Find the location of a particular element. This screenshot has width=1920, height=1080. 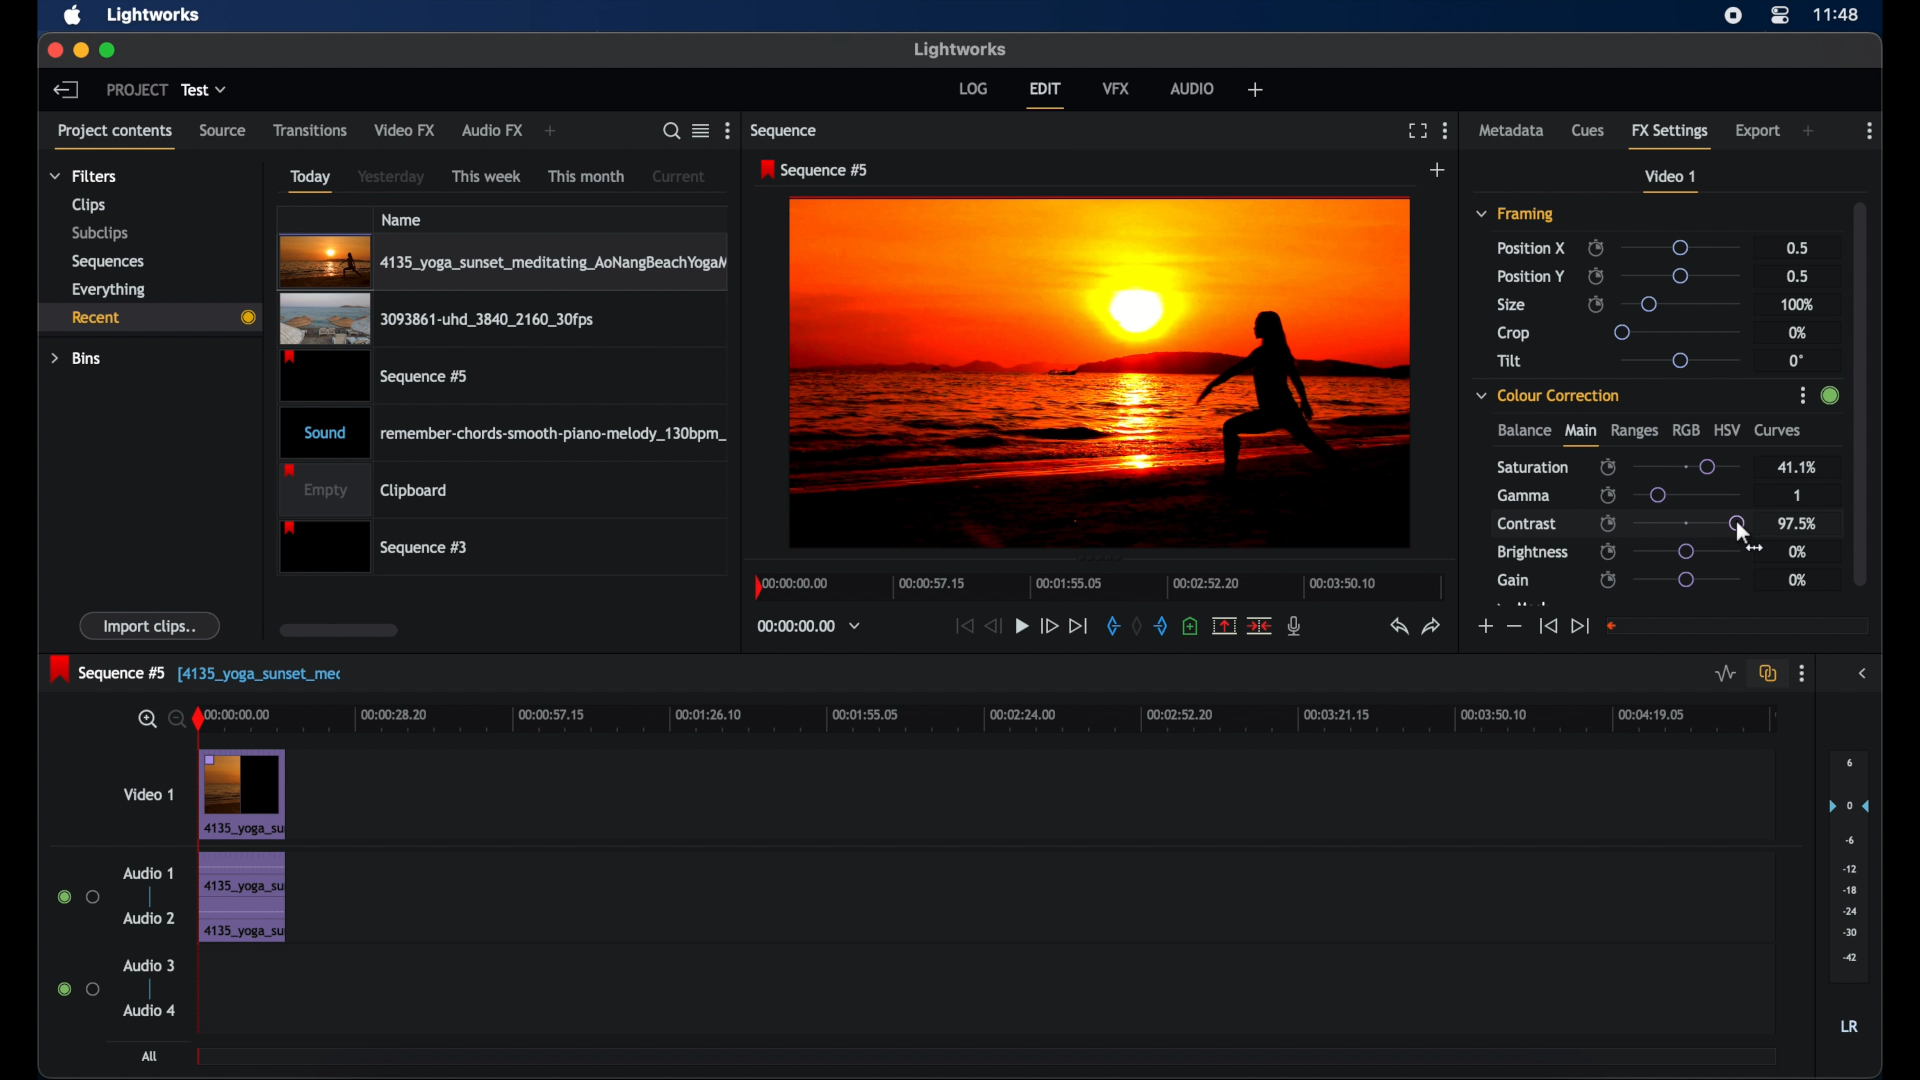

close is located at coordinates (50, 50).